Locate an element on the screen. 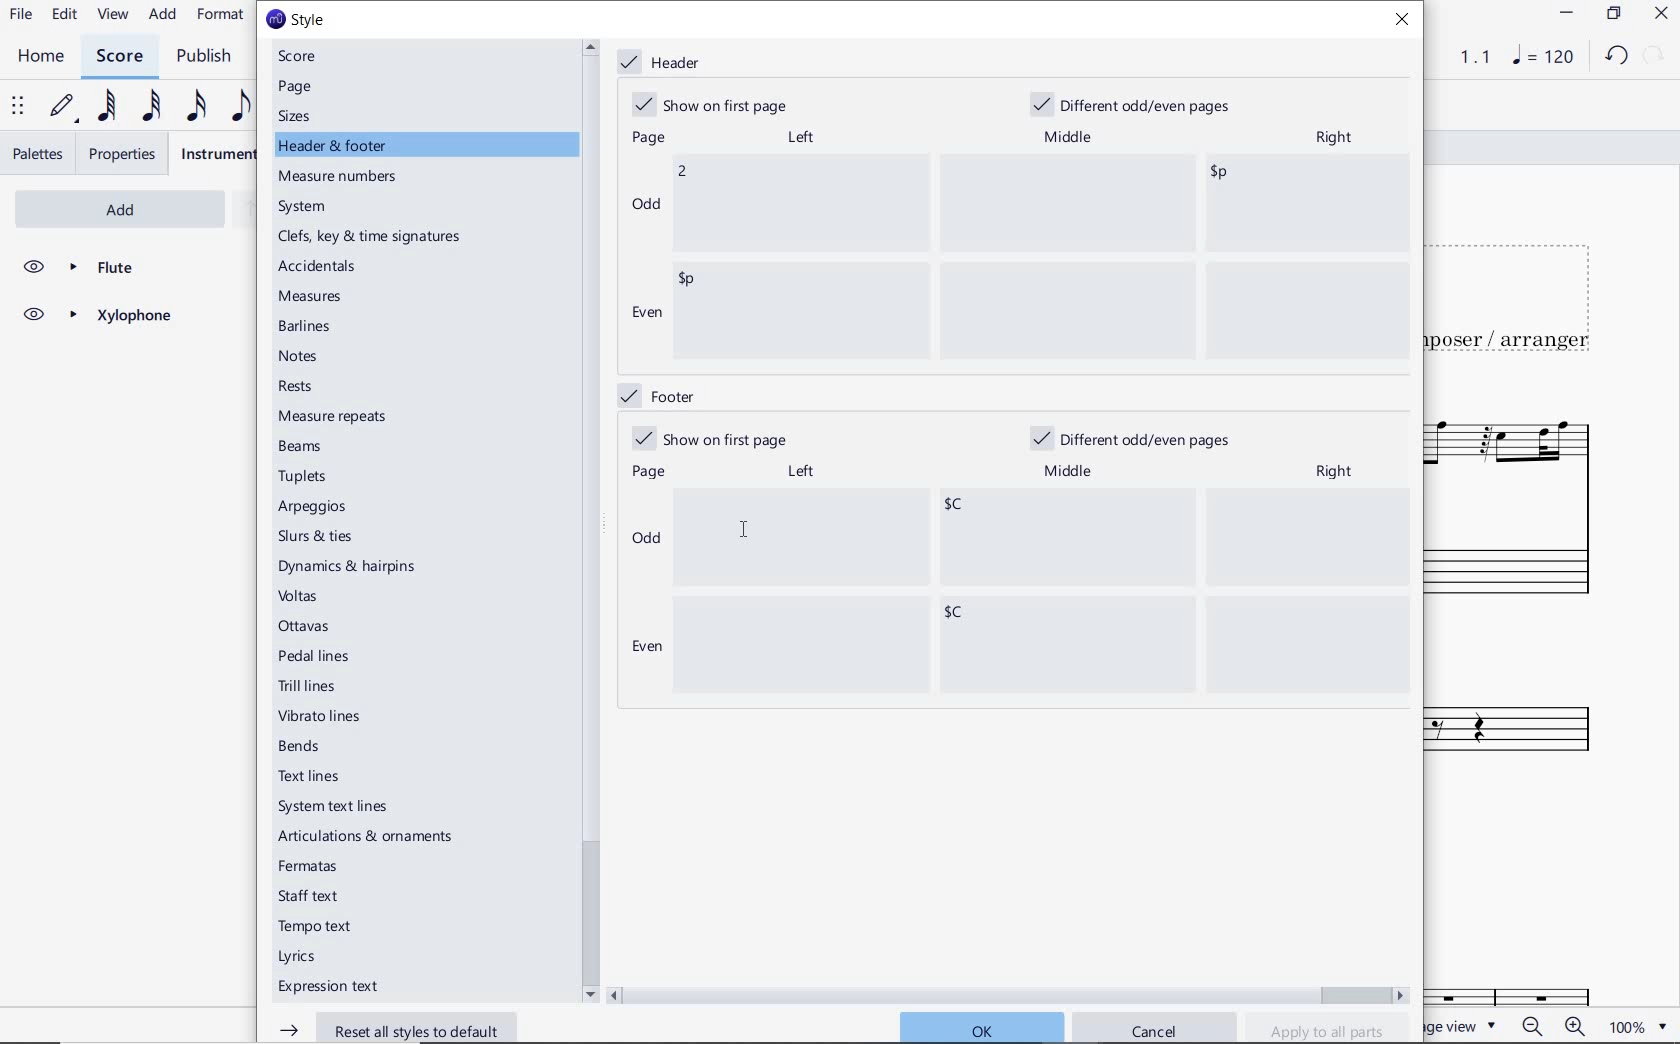 The image size is (1680, 1044). footer marked is located at coordinates (655, 394).